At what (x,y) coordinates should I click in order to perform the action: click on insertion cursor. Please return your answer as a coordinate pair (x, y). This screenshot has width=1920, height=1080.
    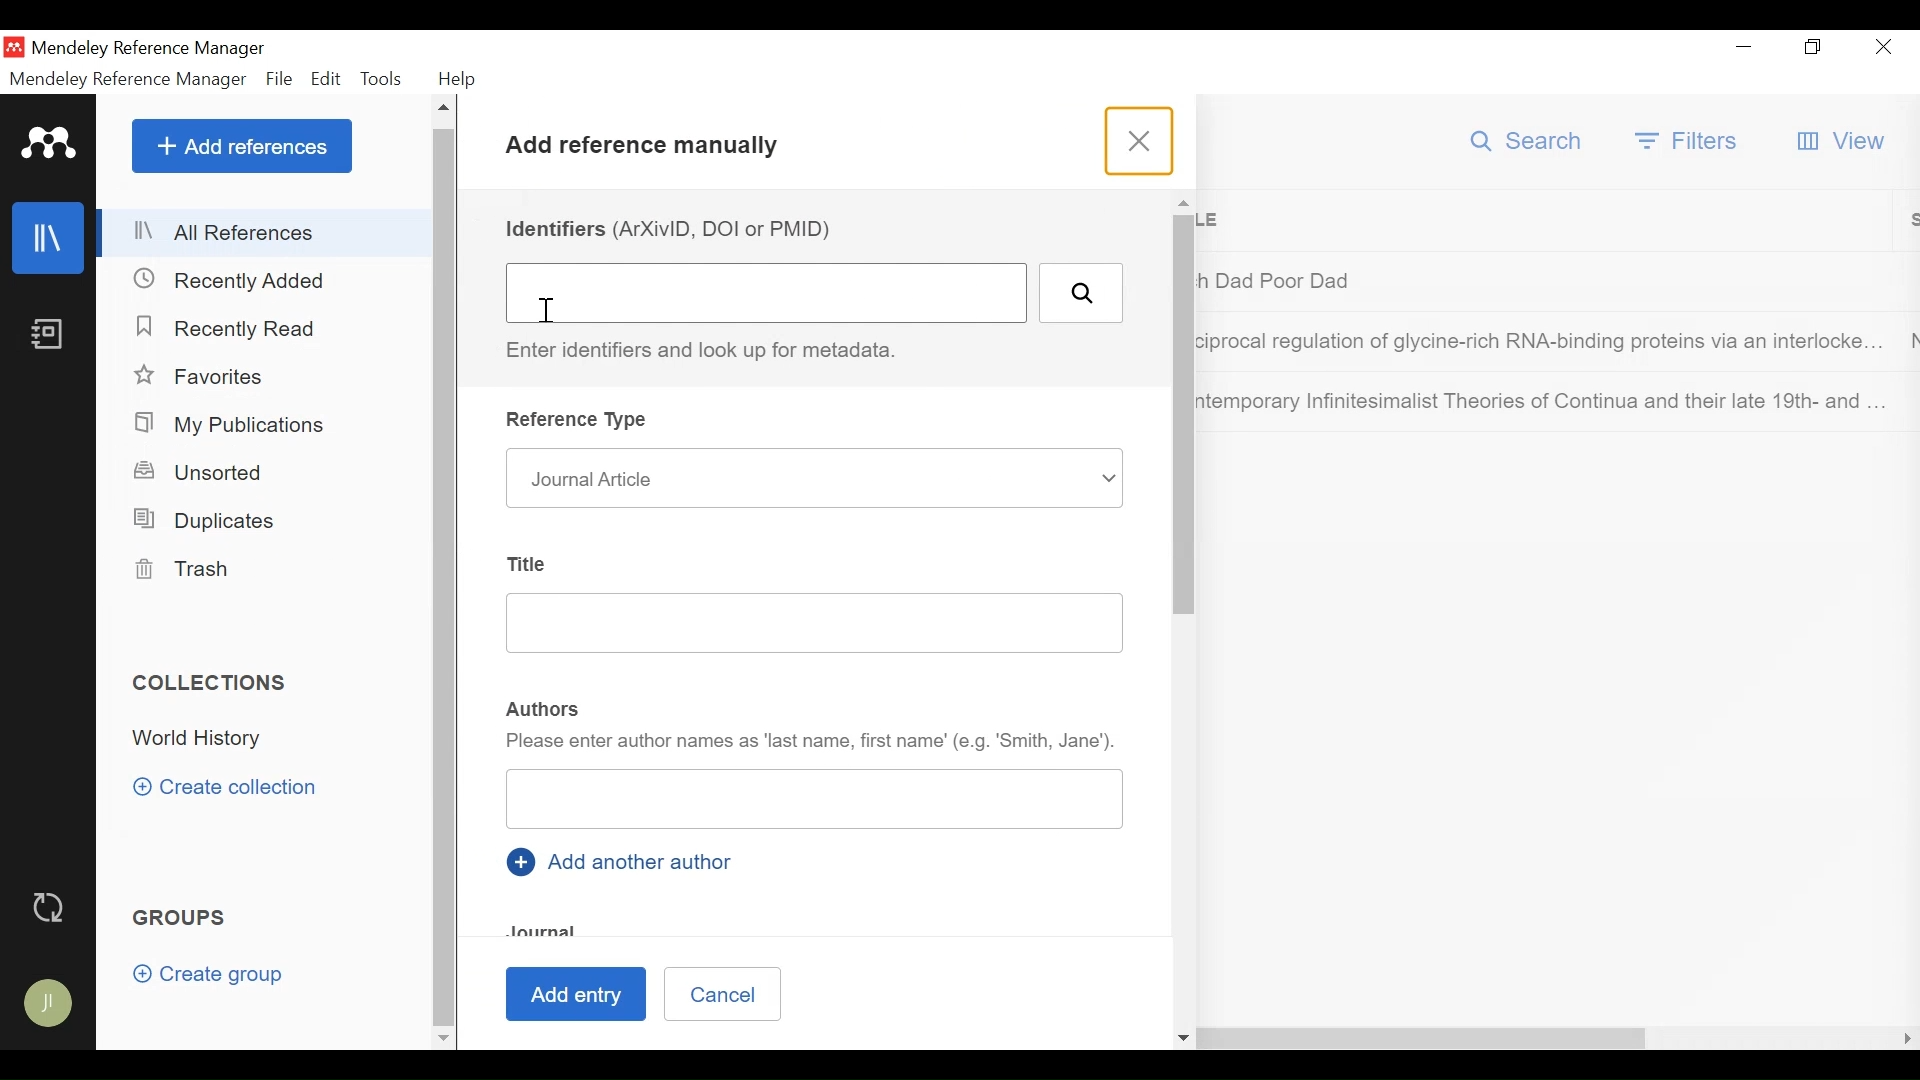
    Looking at the image, I should click on (550, 310).